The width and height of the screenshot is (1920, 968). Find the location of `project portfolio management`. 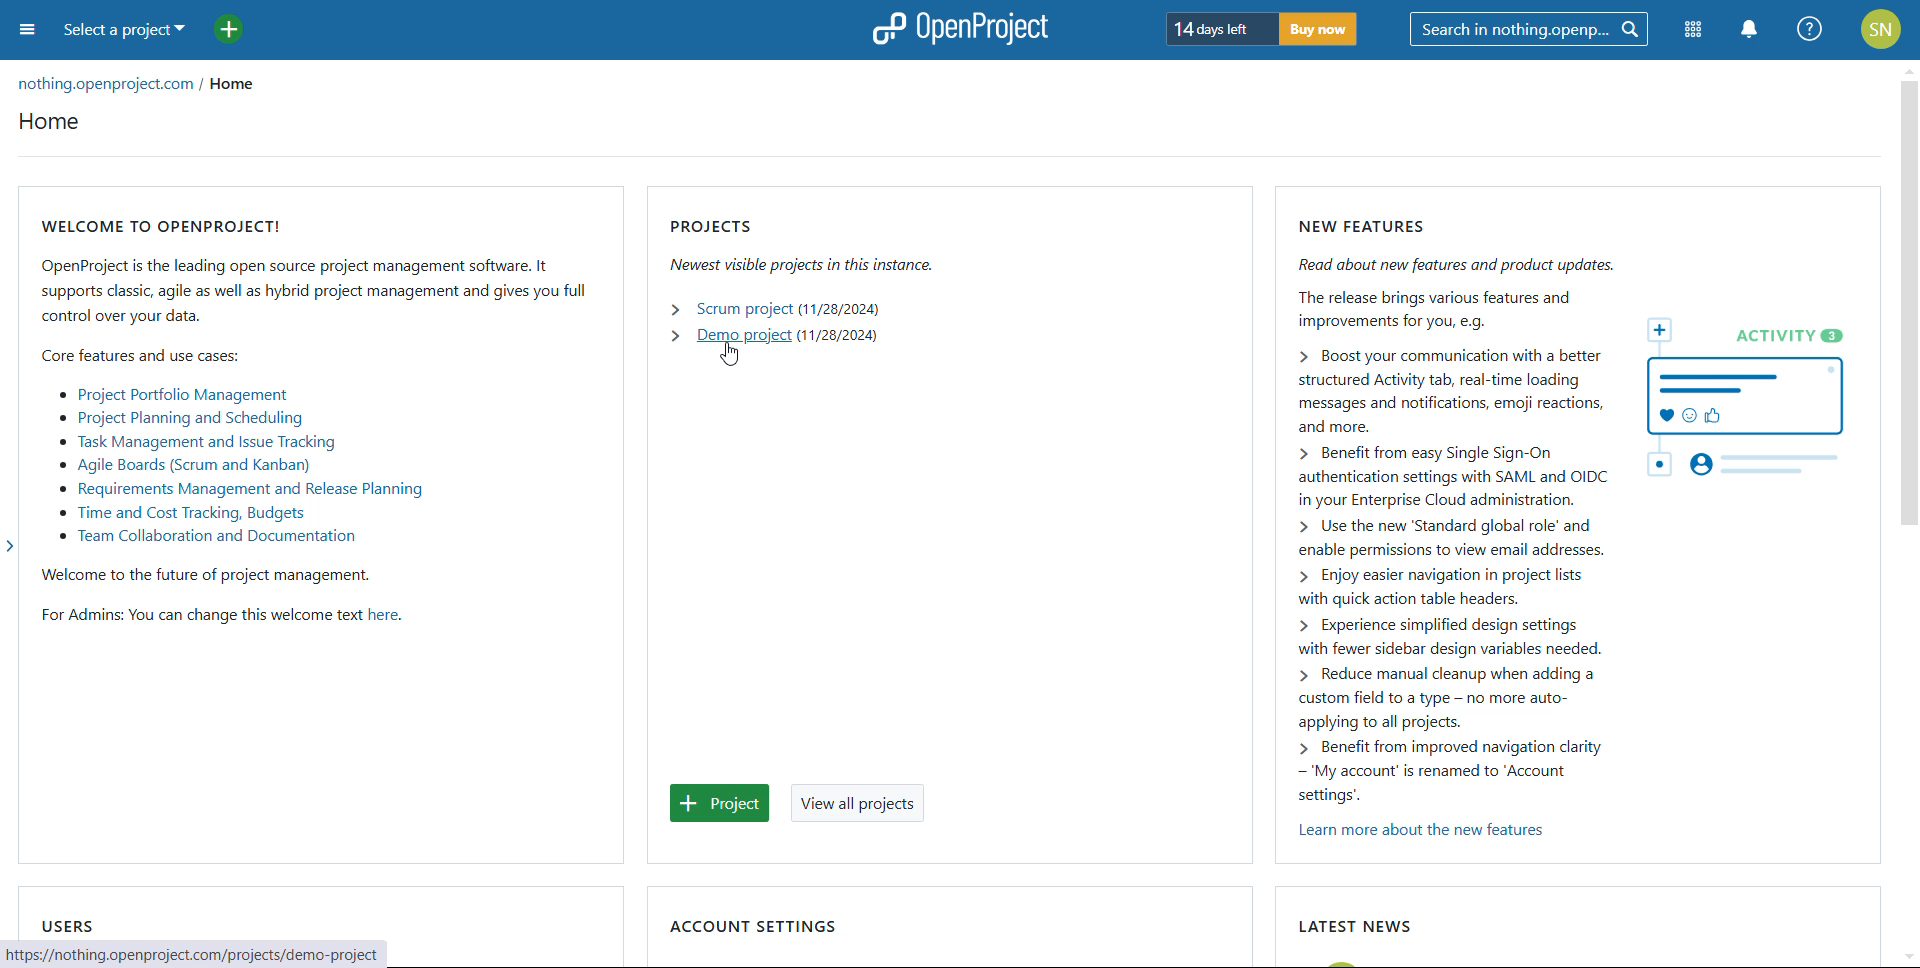

project portfolio management is located at coordinates (173, 395).